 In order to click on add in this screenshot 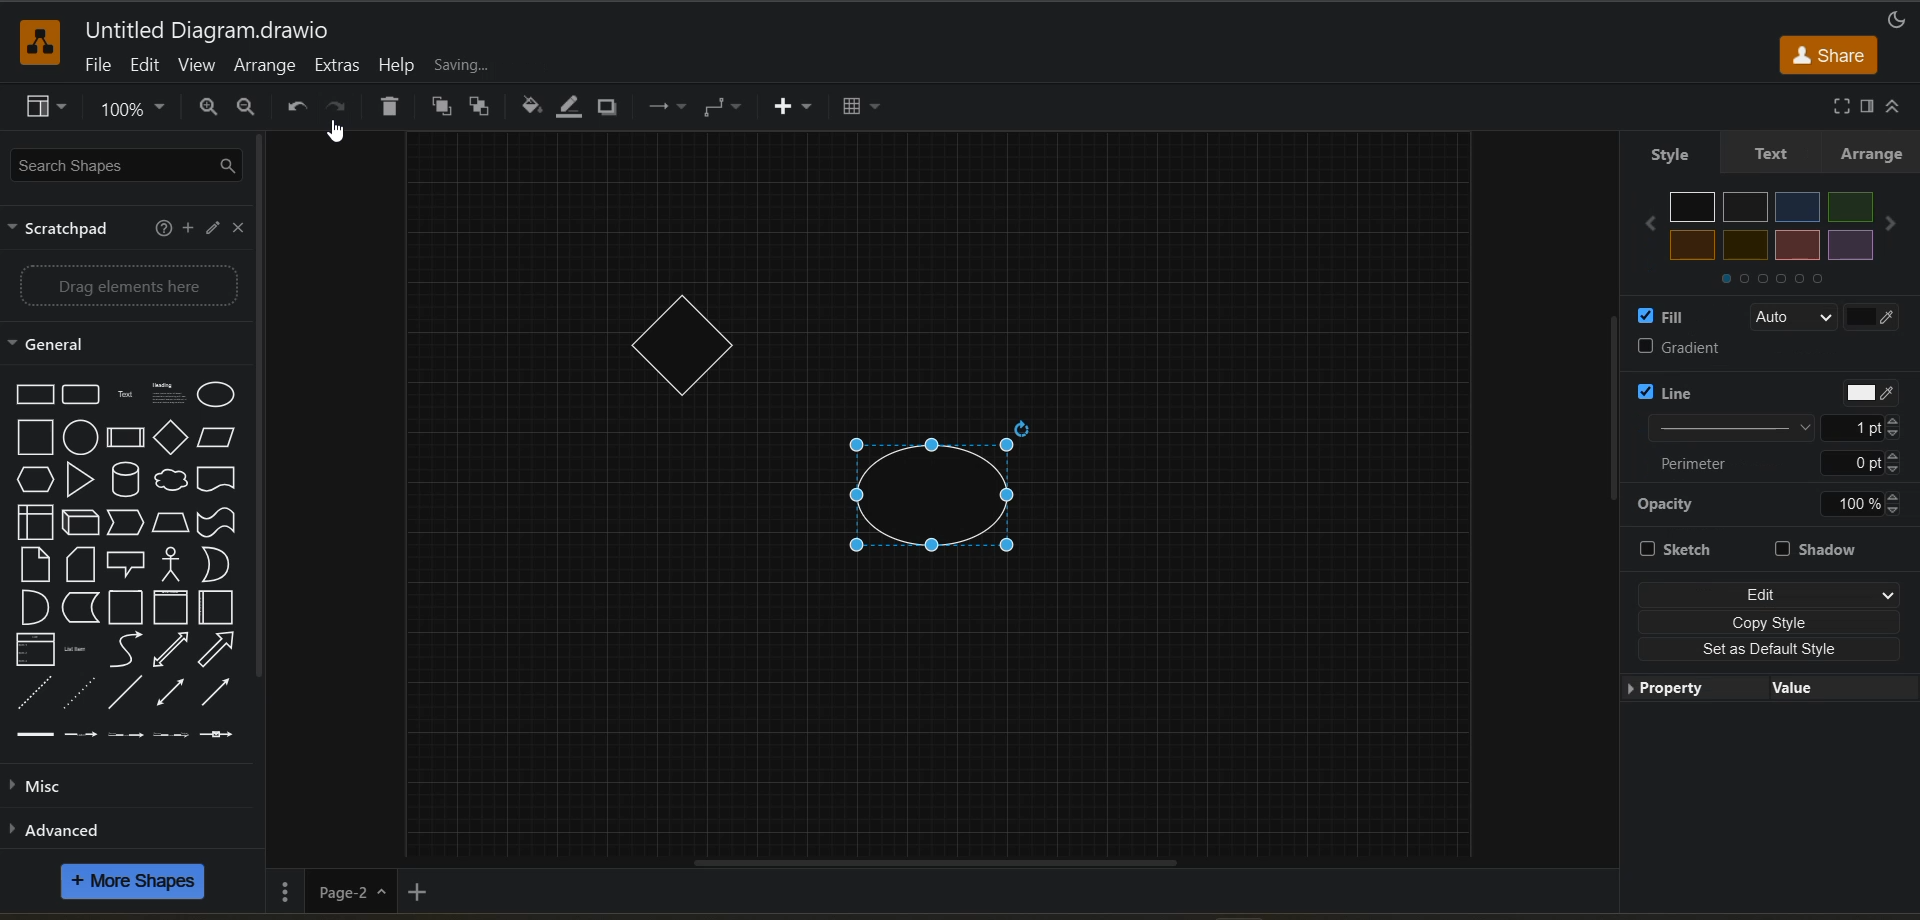, I will do `click(187, 229)`.